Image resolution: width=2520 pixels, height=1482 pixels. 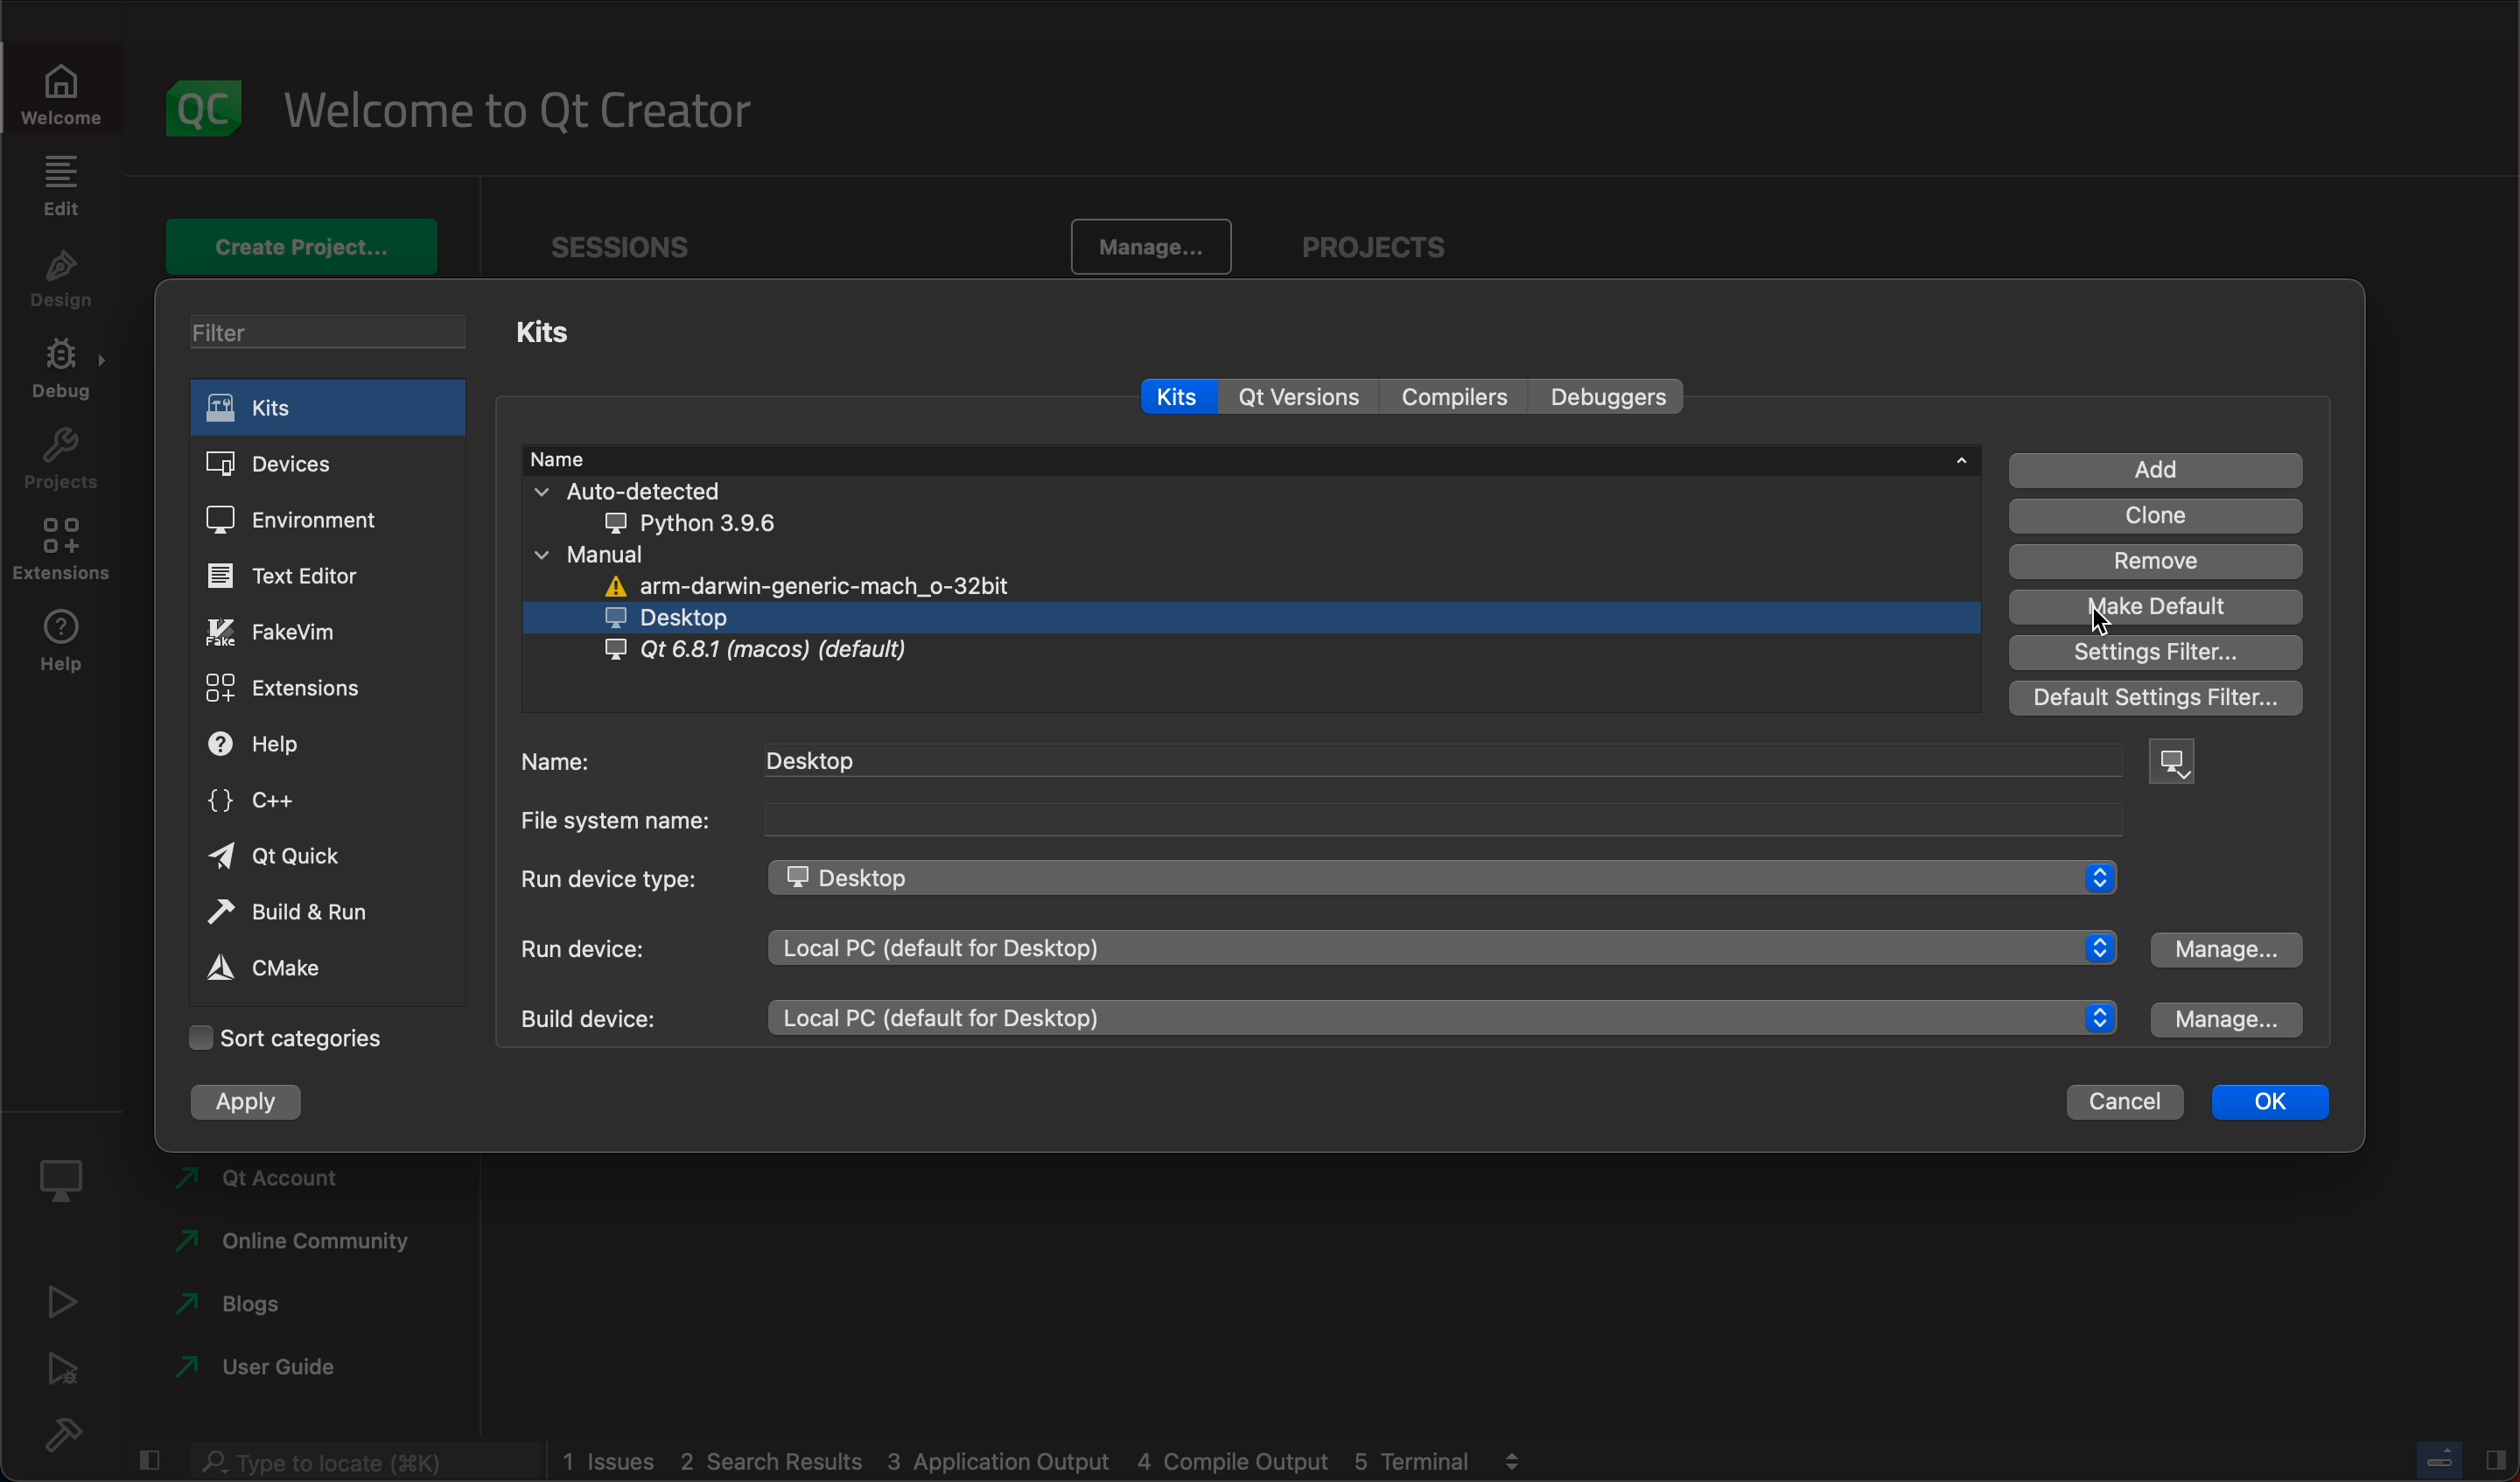 What do you see at coordinates (65, 649) in the screenshot?
I see `help` at bounding box center [65, 649].